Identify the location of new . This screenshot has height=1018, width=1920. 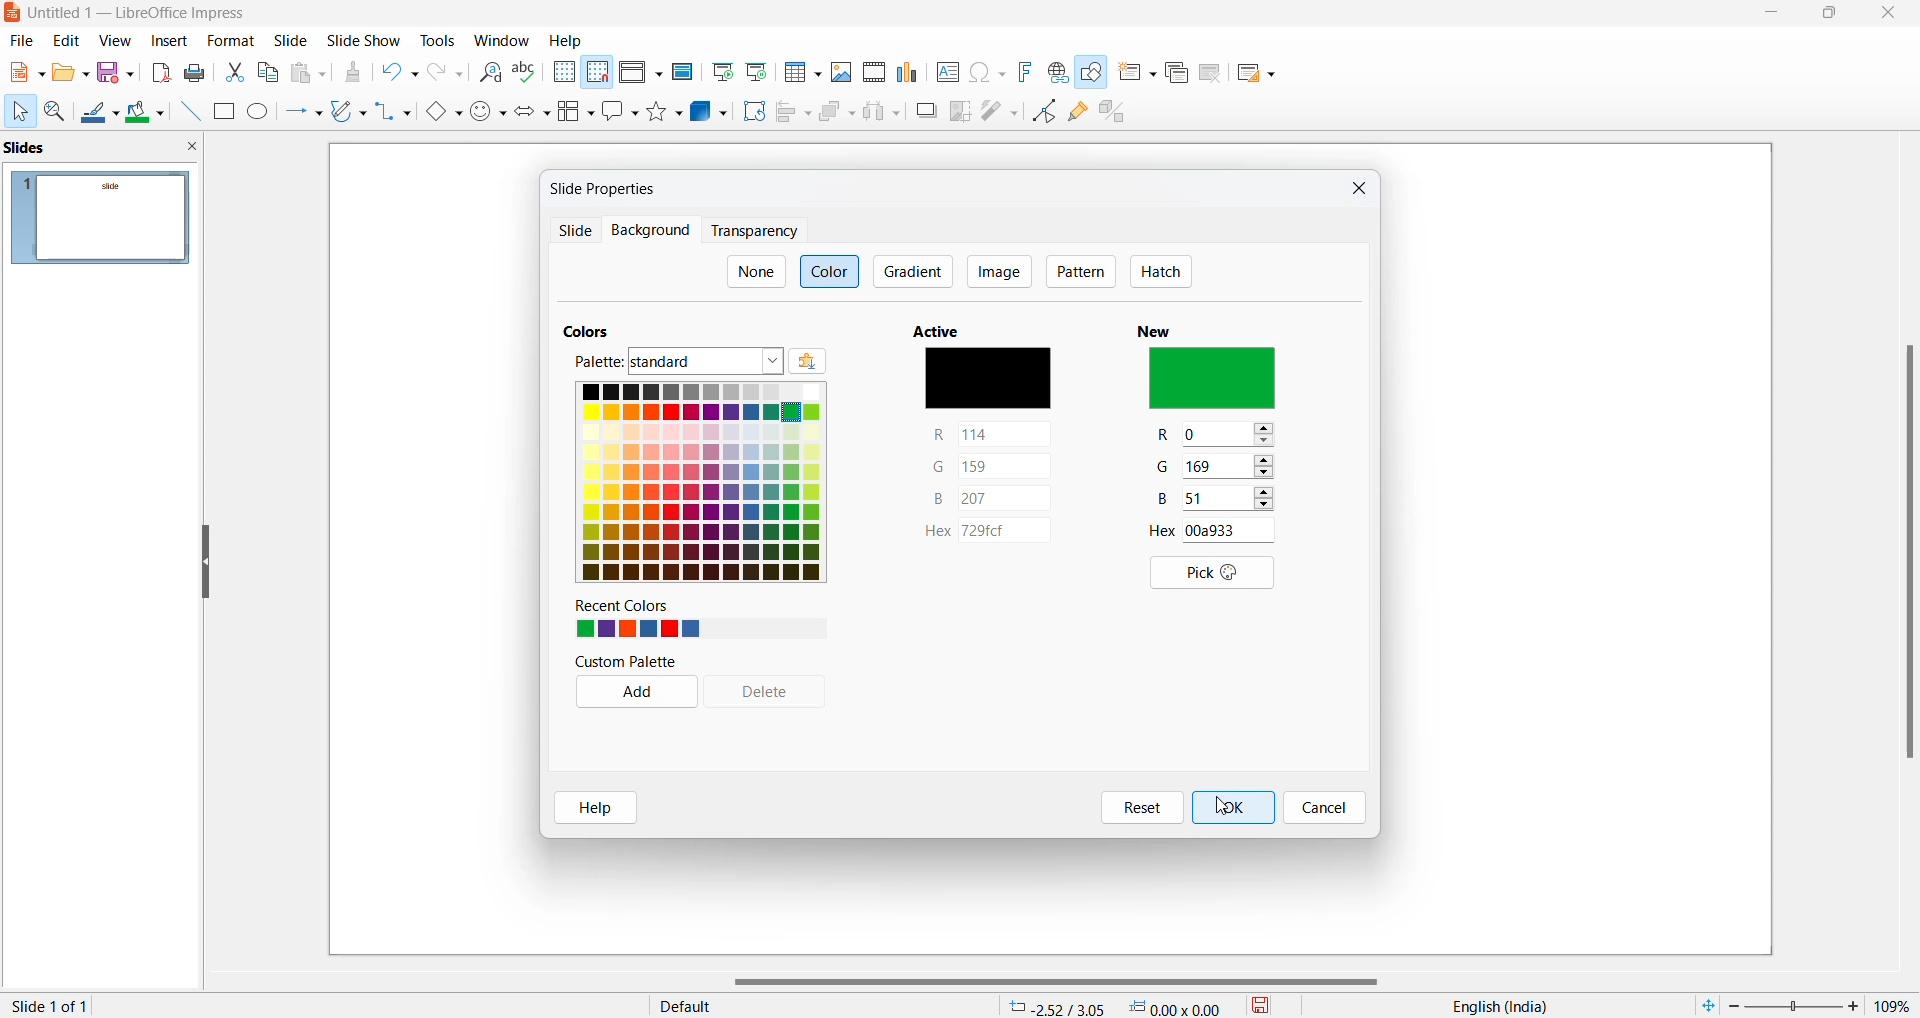
(1162, 327).